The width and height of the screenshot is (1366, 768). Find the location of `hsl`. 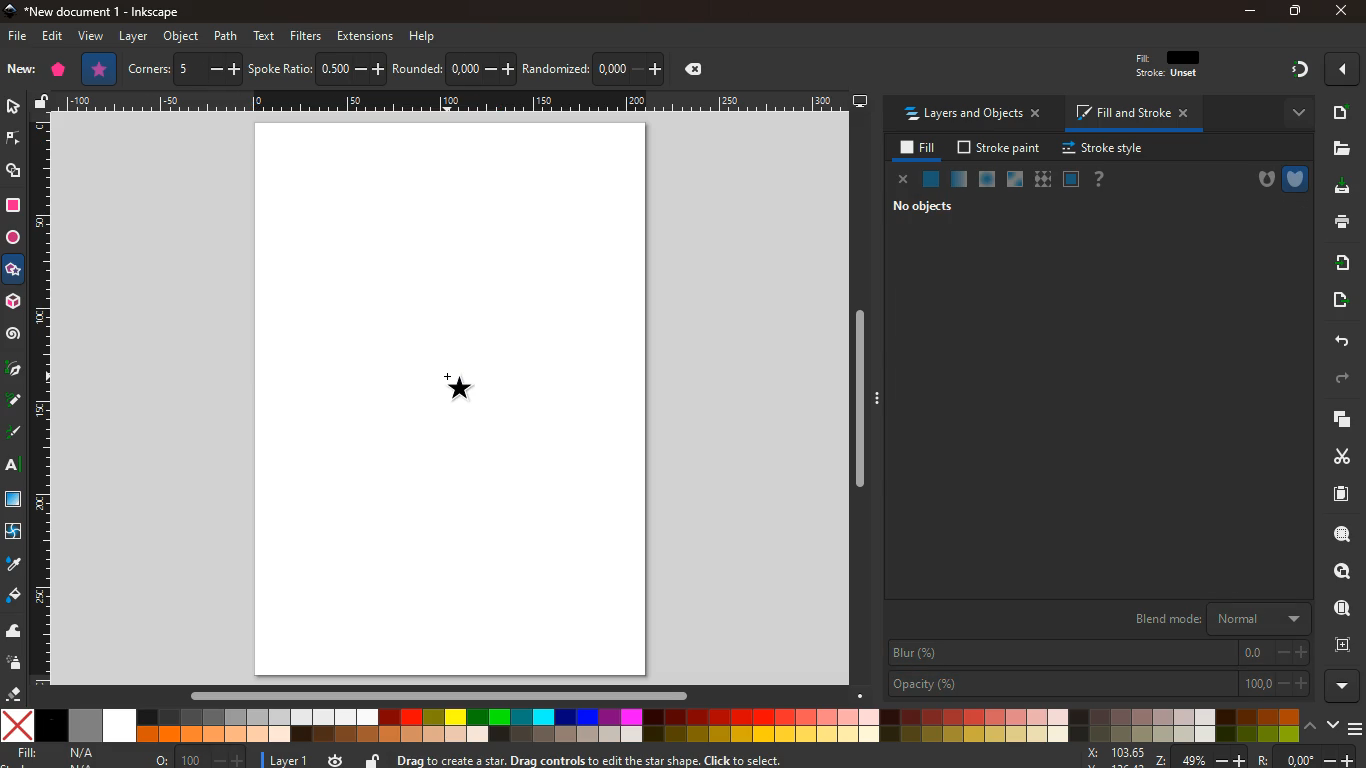

hsl is located at coordinates (1258, 218).